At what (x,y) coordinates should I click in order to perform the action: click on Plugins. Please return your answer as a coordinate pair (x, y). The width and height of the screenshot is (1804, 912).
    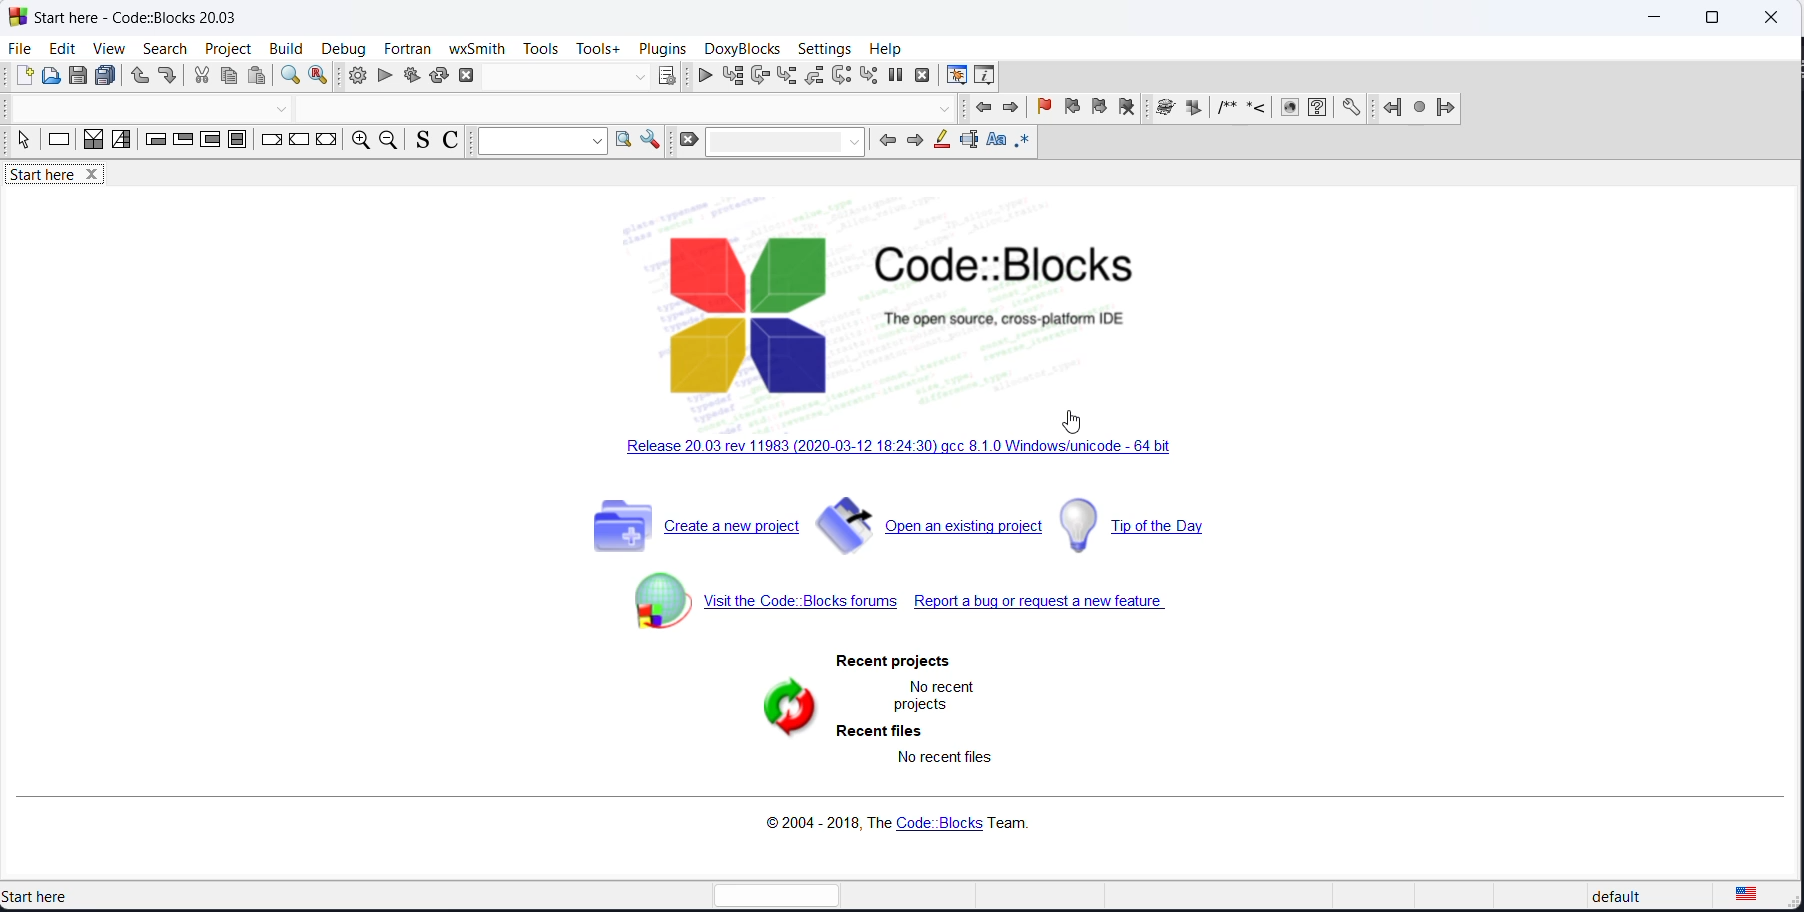
    Looking at the image, I should click on (664, 47).